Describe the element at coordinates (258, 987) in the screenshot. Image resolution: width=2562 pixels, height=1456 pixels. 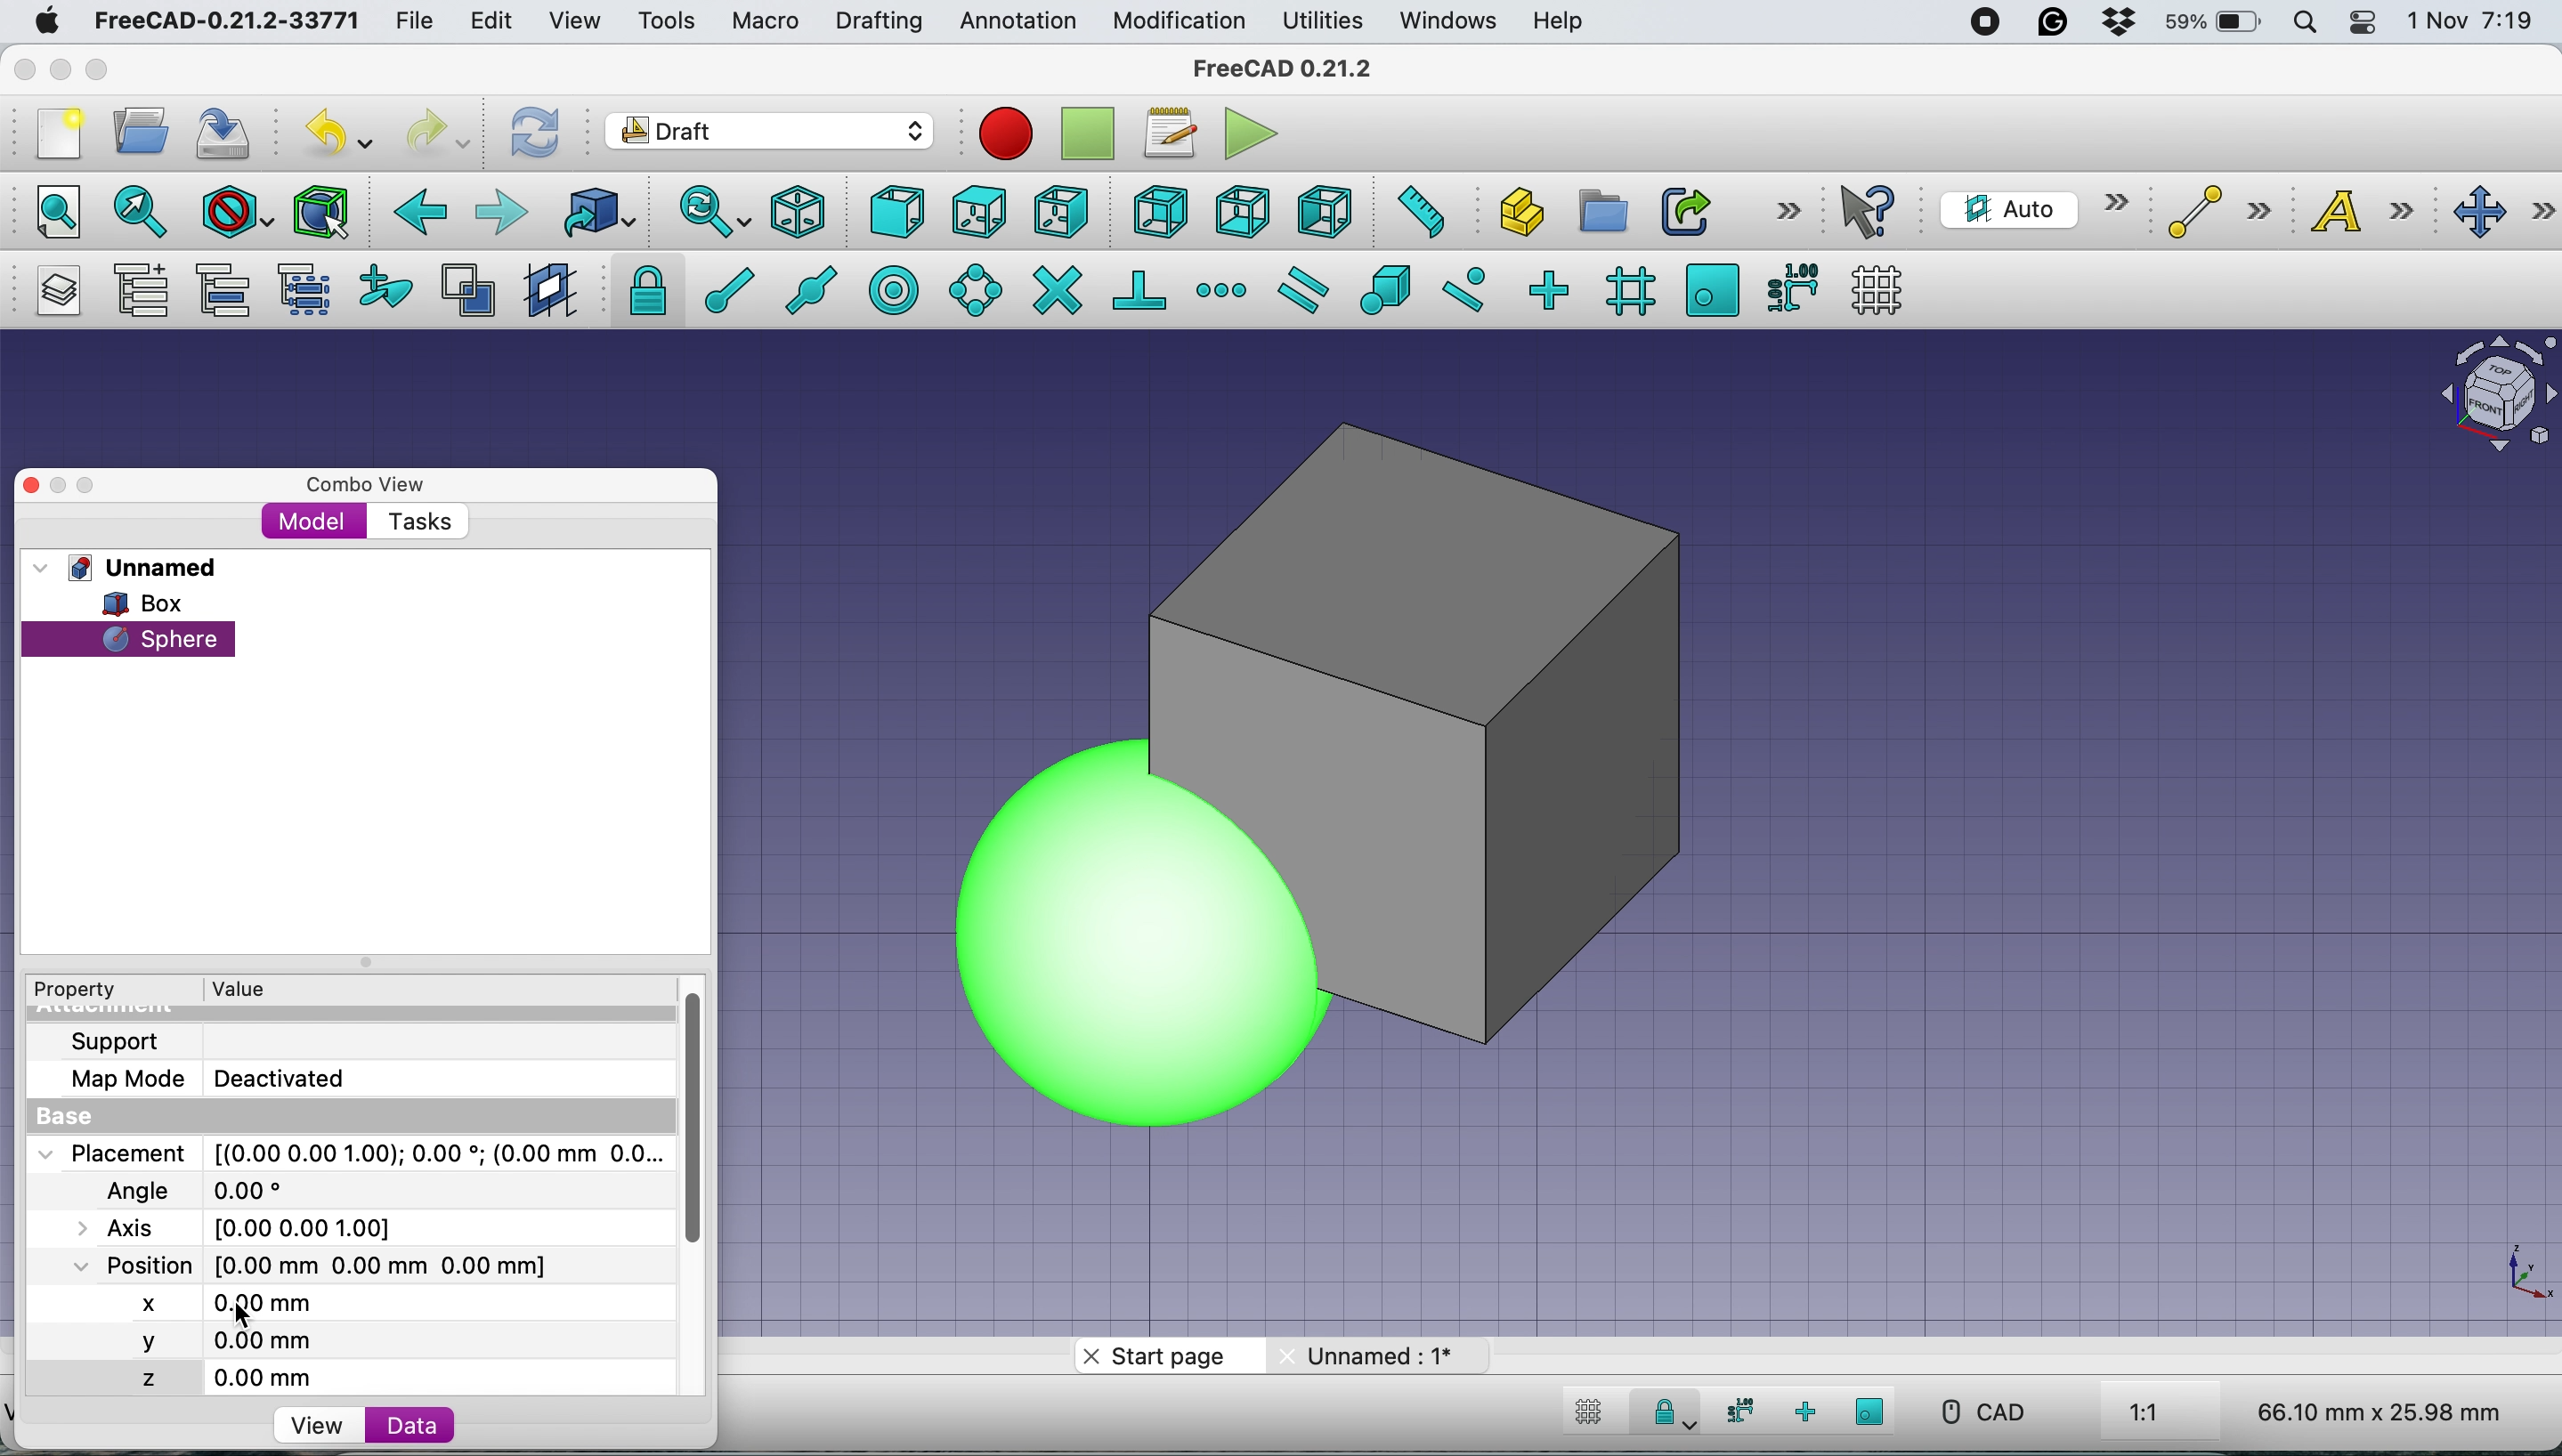
I see `value` at that location.